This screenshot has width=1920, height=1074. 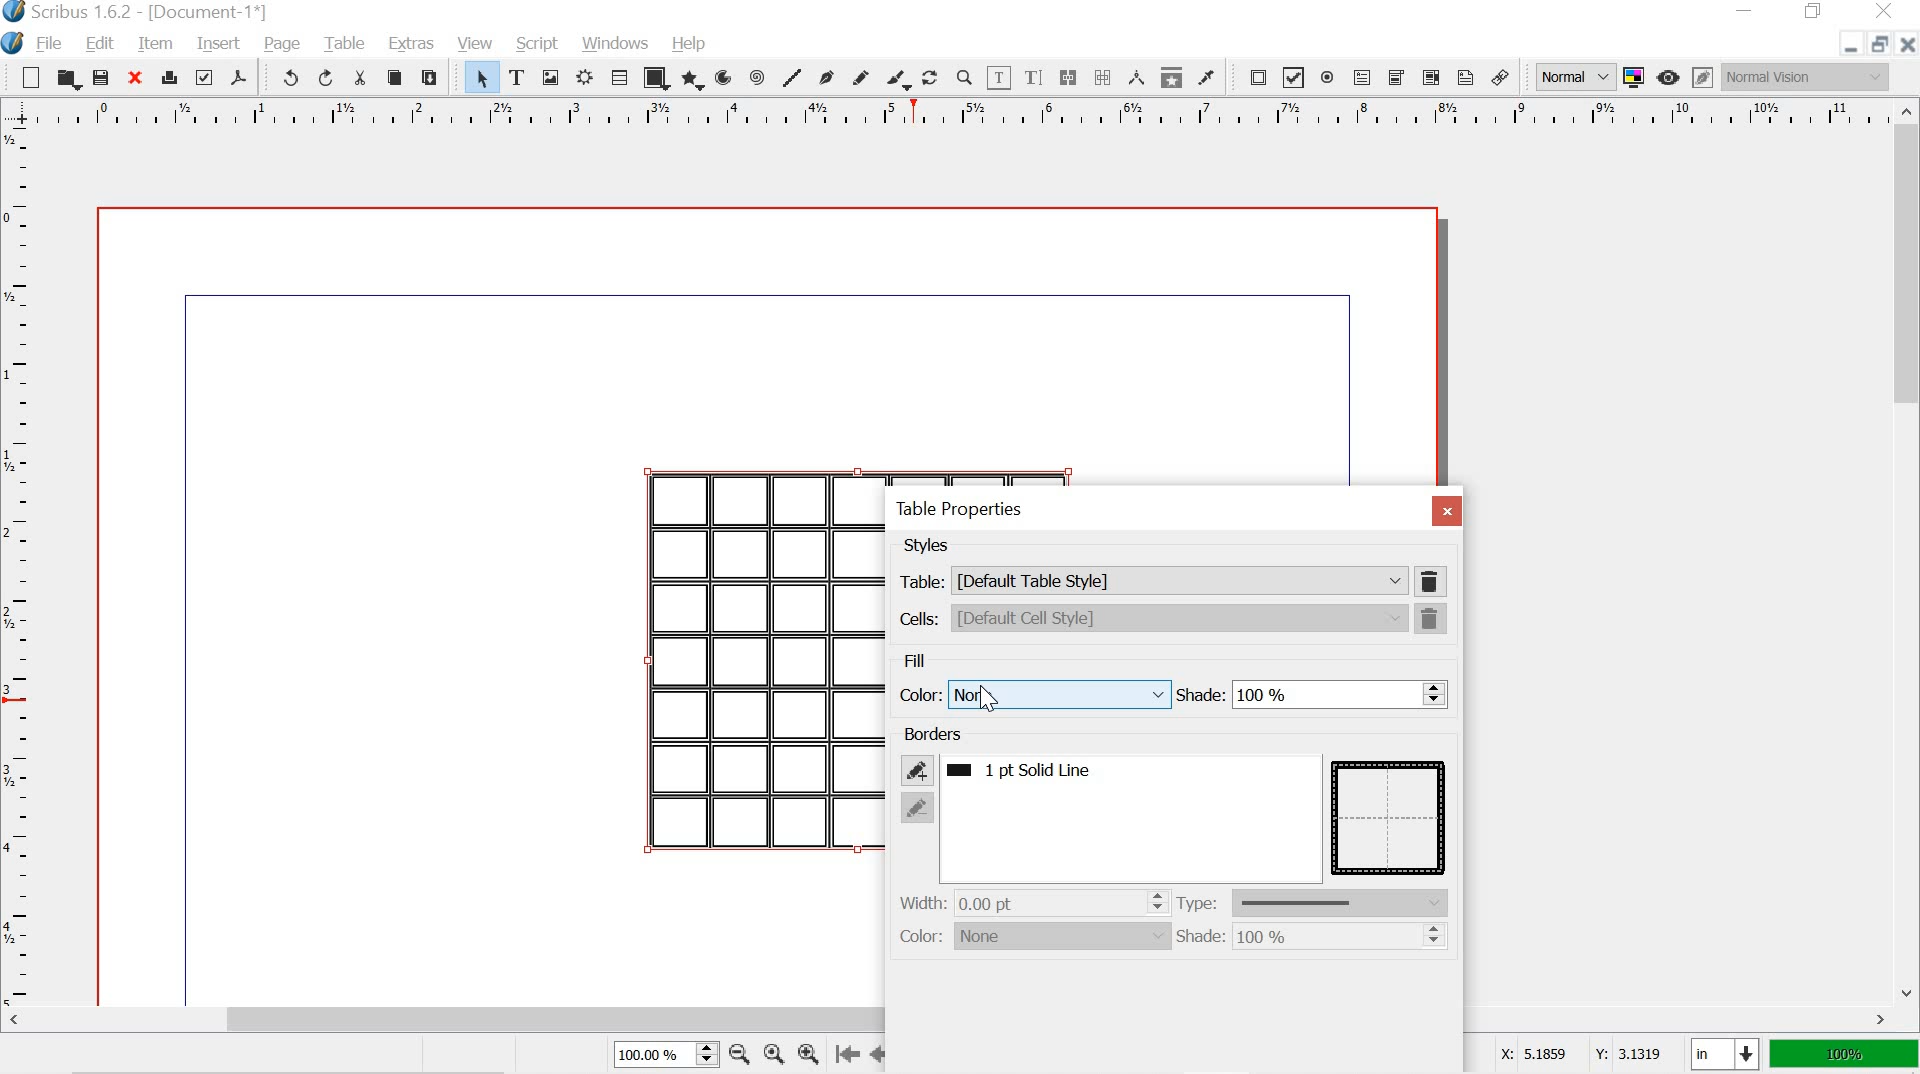 I want to click on delete, so click(x=1434, y=619).